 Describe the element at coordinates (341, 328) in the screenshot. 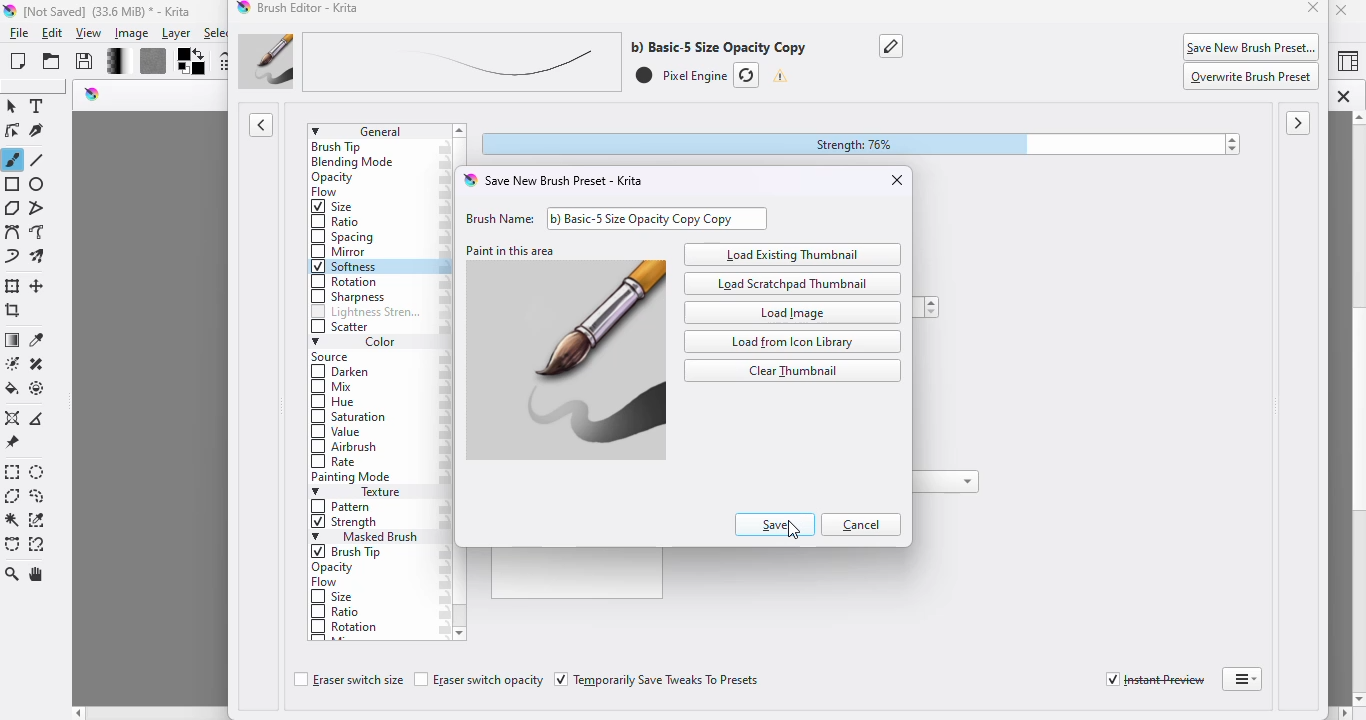

I see `scatter` at that location.